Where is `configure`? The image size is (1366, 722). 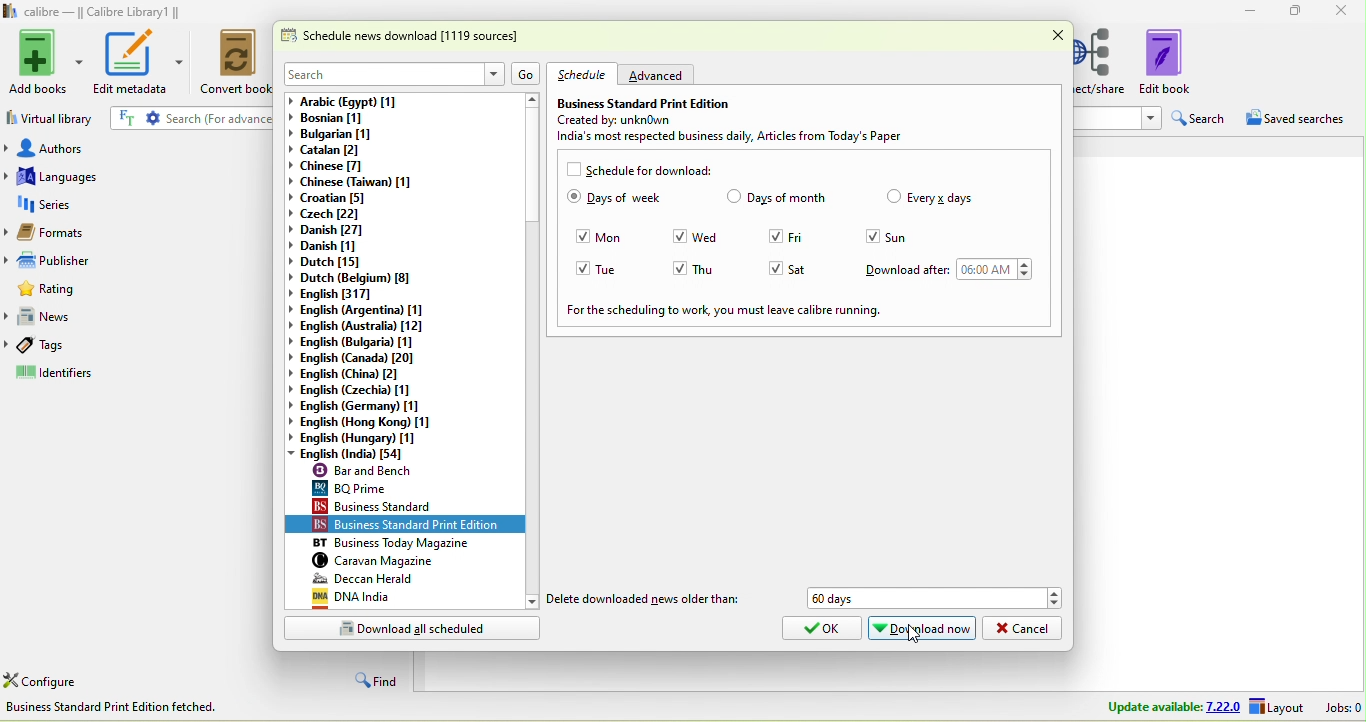 configure is located at coordinates (46, 680).